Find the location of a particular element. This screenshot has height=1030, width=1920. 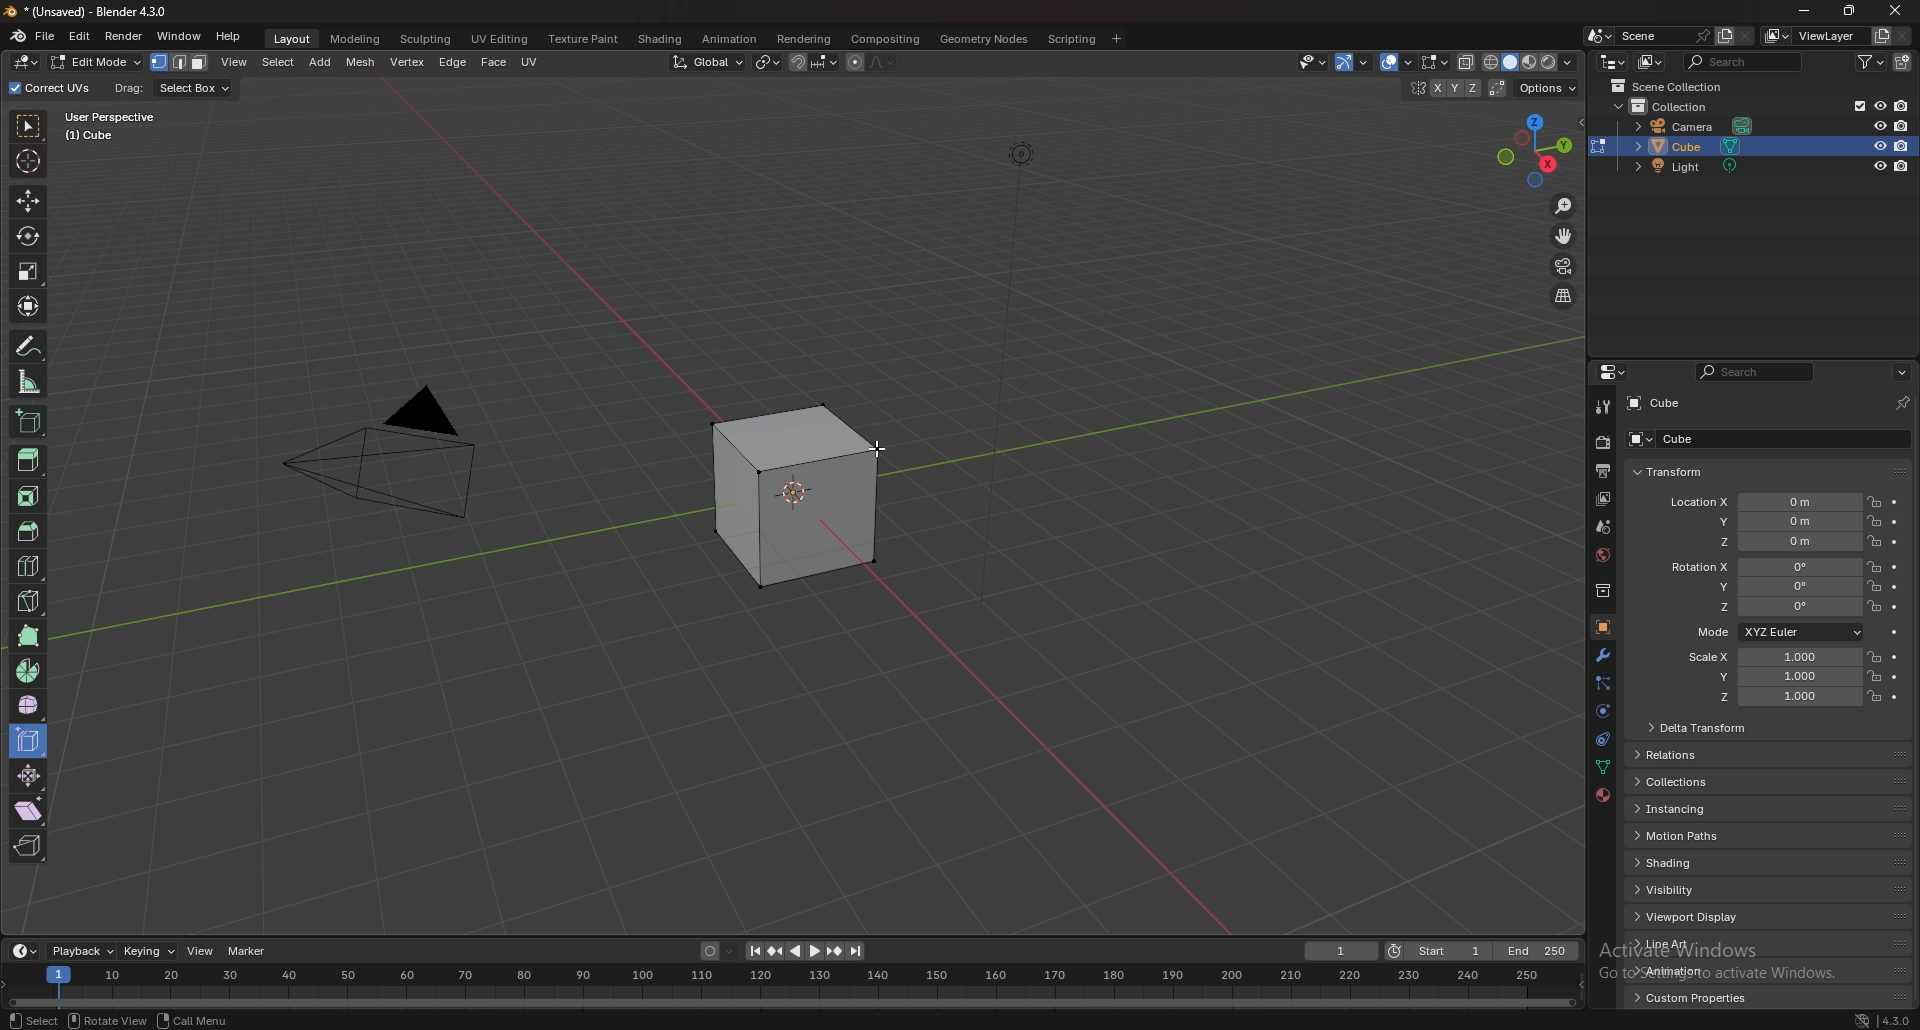

animate property is located at coordinates (1894, 587).